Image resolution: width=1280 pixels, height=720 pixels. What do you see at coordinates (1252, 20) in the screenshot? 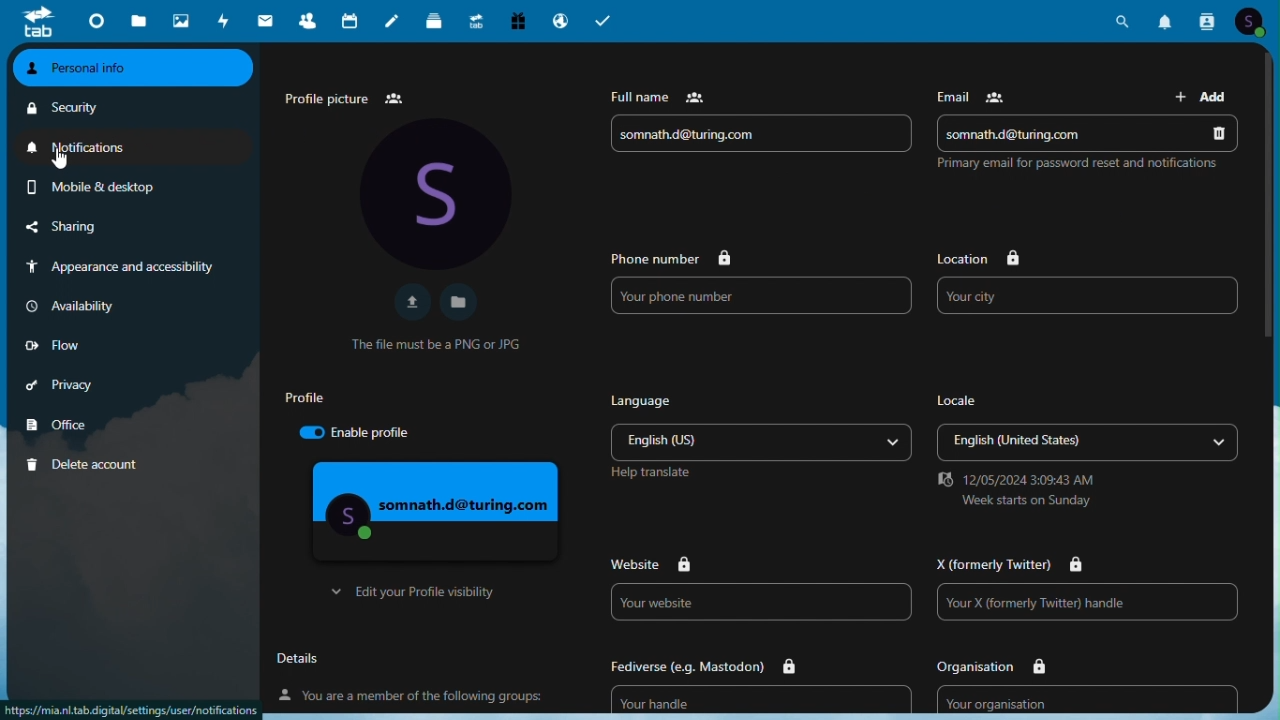
I see `Account icon` at bounding box center [1252, 20].